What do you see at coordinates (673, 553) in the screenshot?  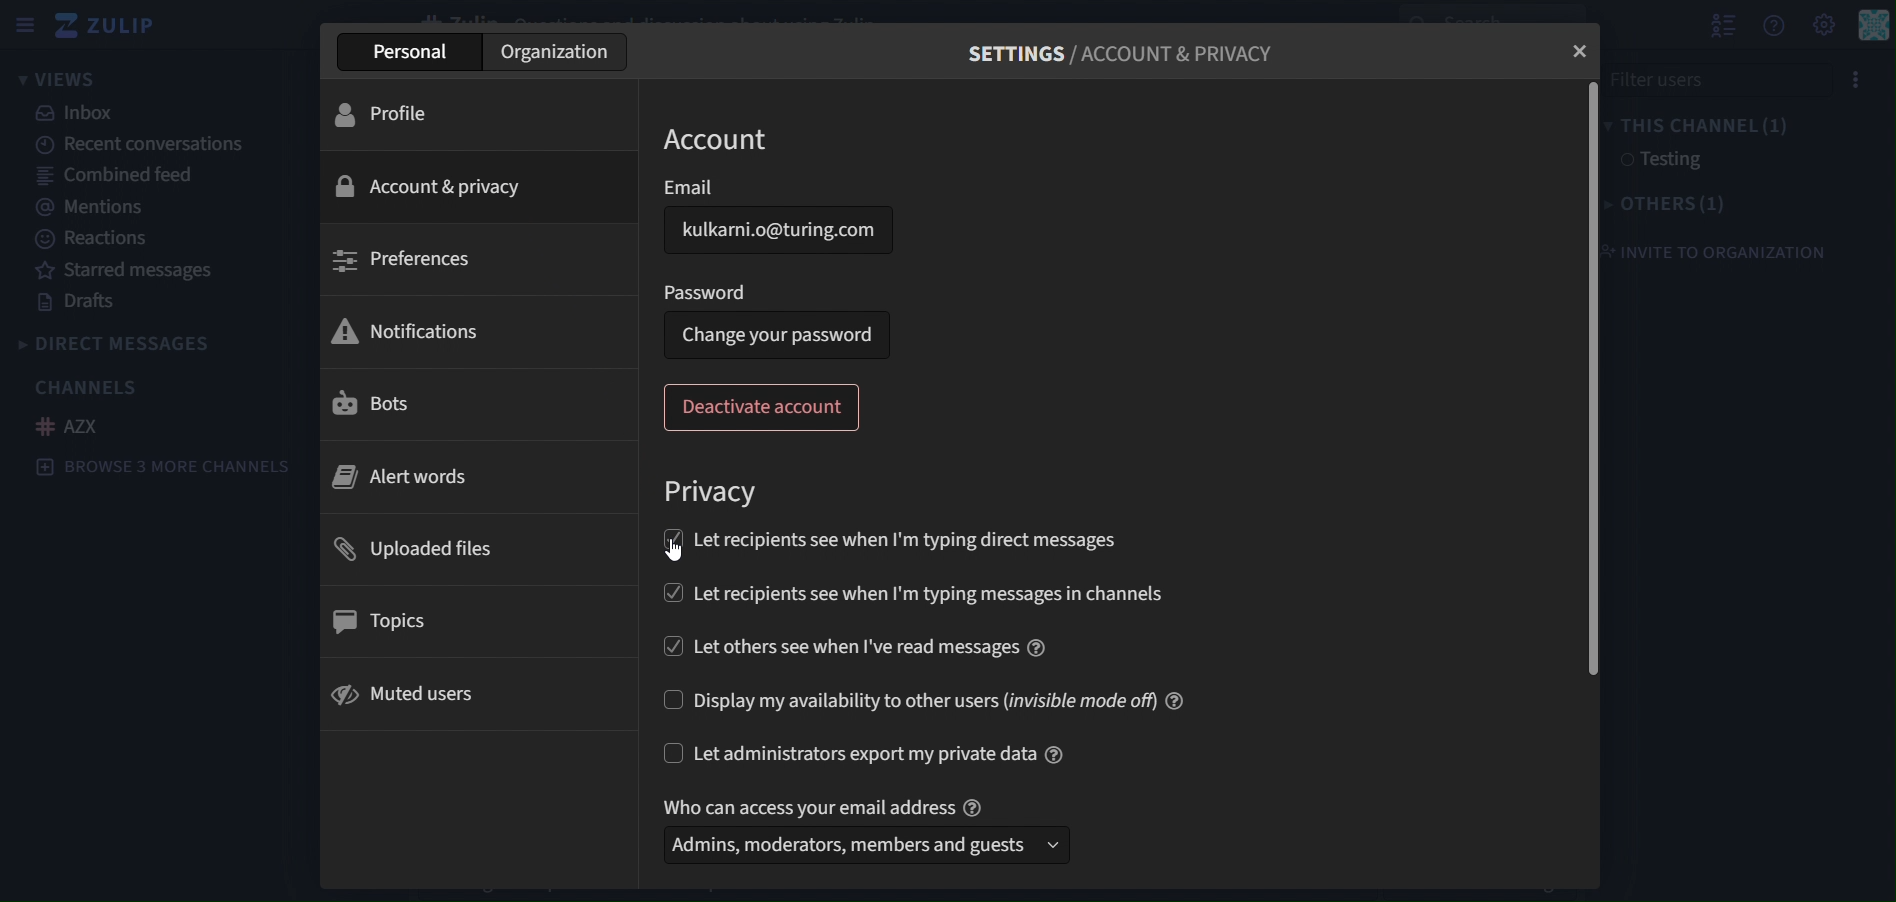 I see `cursor` at bounding box center [673, 553].